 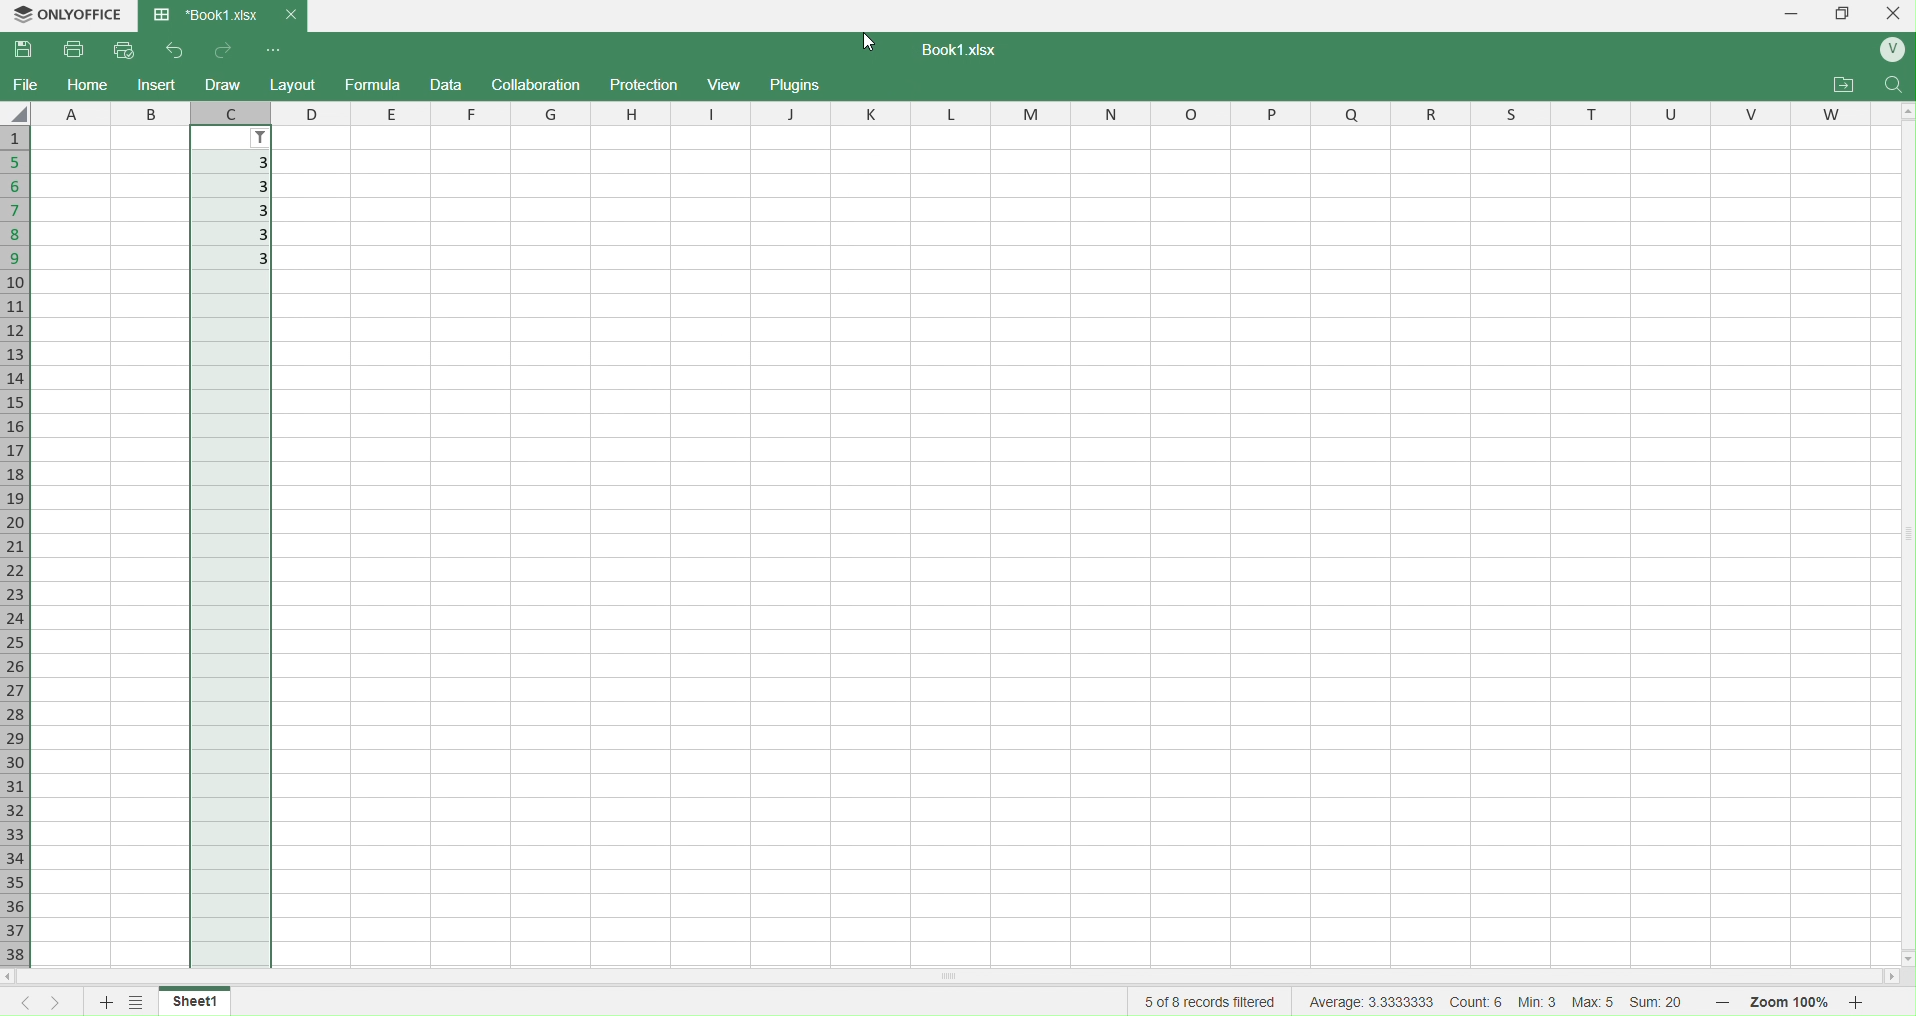 I want to click on 3, so click(x=228, y=258).